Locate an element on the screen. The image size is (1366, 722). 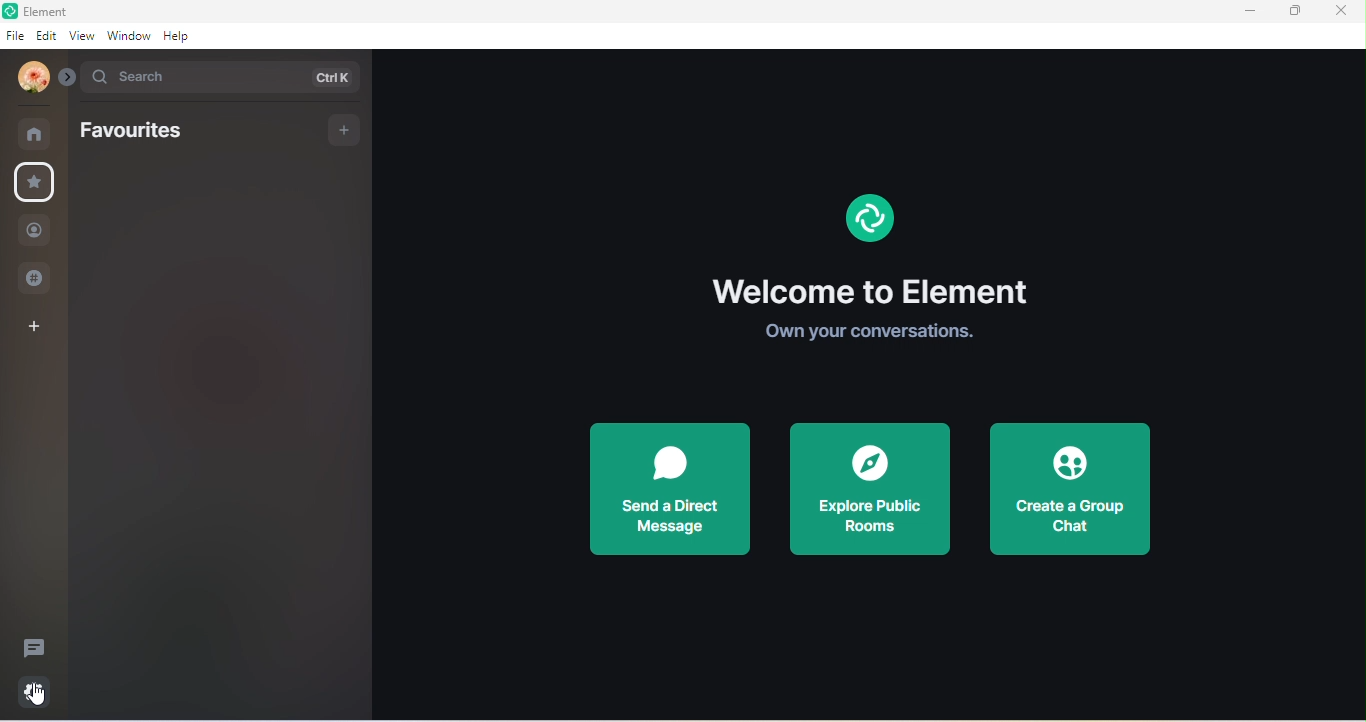
close is located at coordinates (1340, 10).